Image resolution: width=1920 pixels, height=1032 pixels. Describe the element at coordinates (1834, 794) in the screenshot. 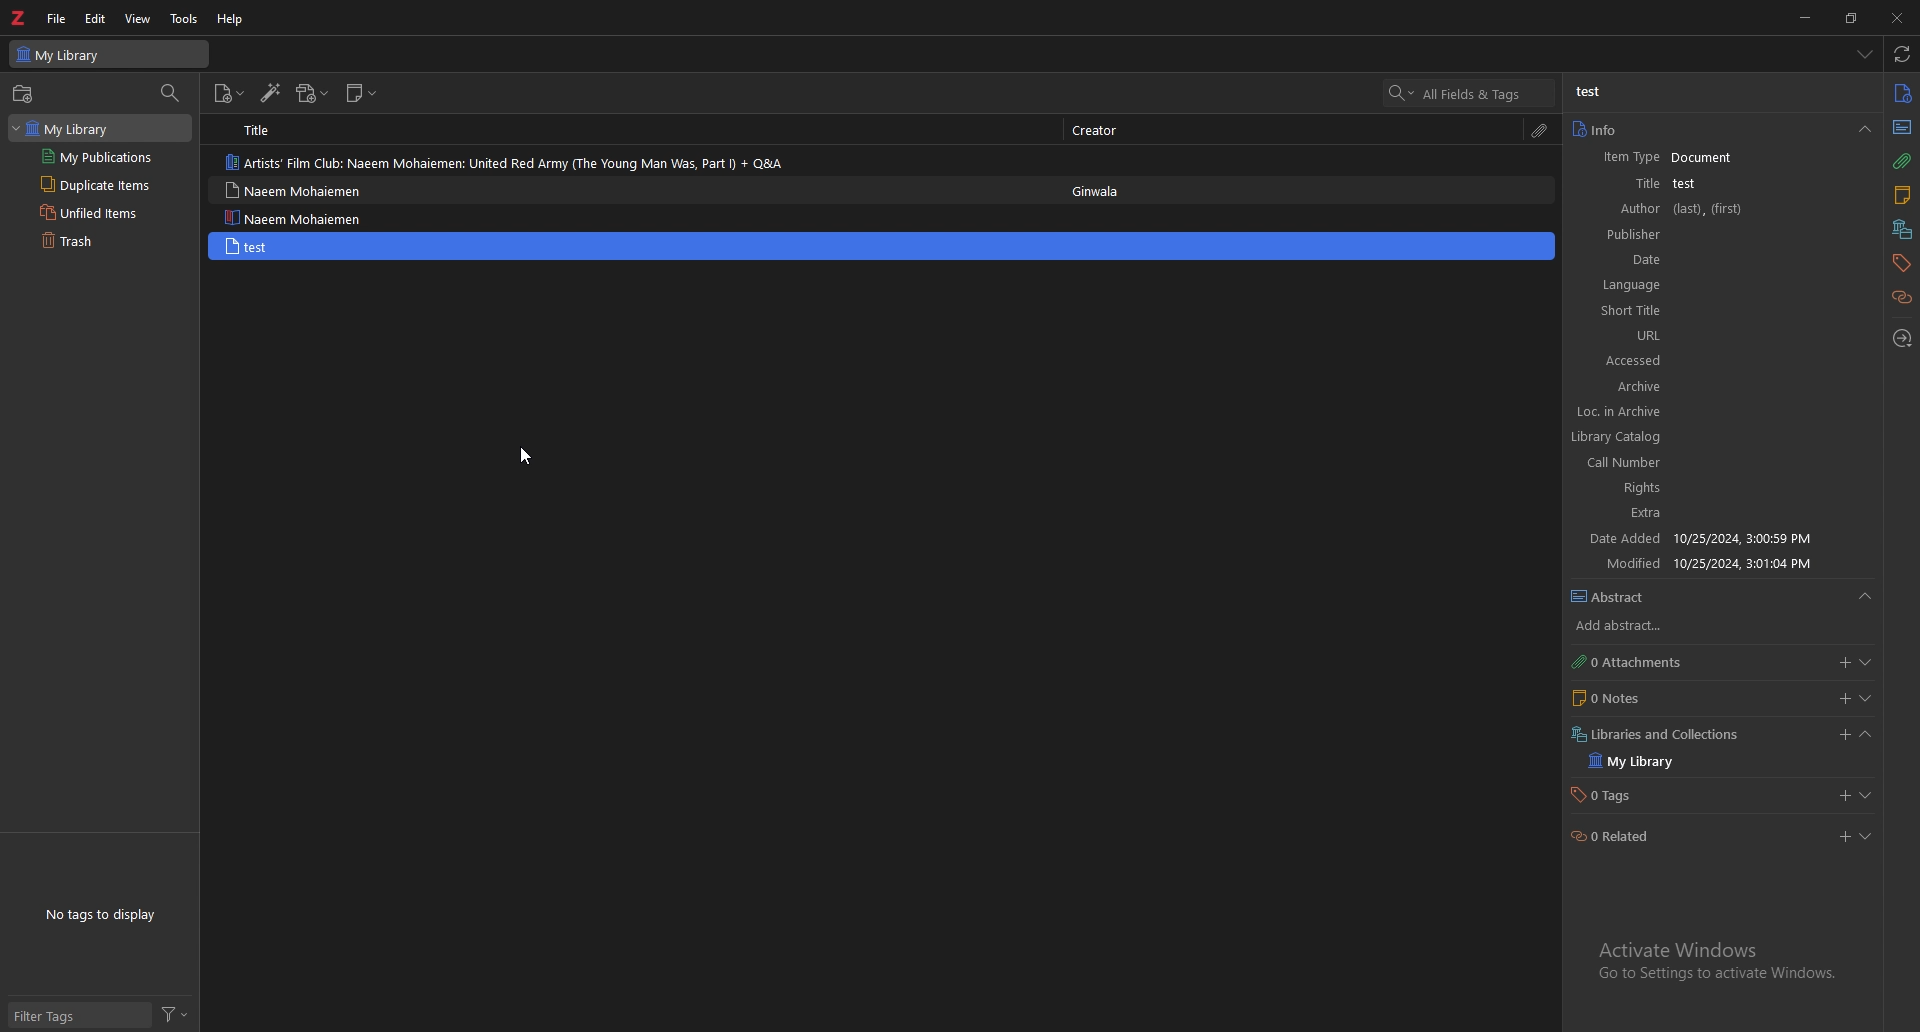

I see `Add attachment` at that location.